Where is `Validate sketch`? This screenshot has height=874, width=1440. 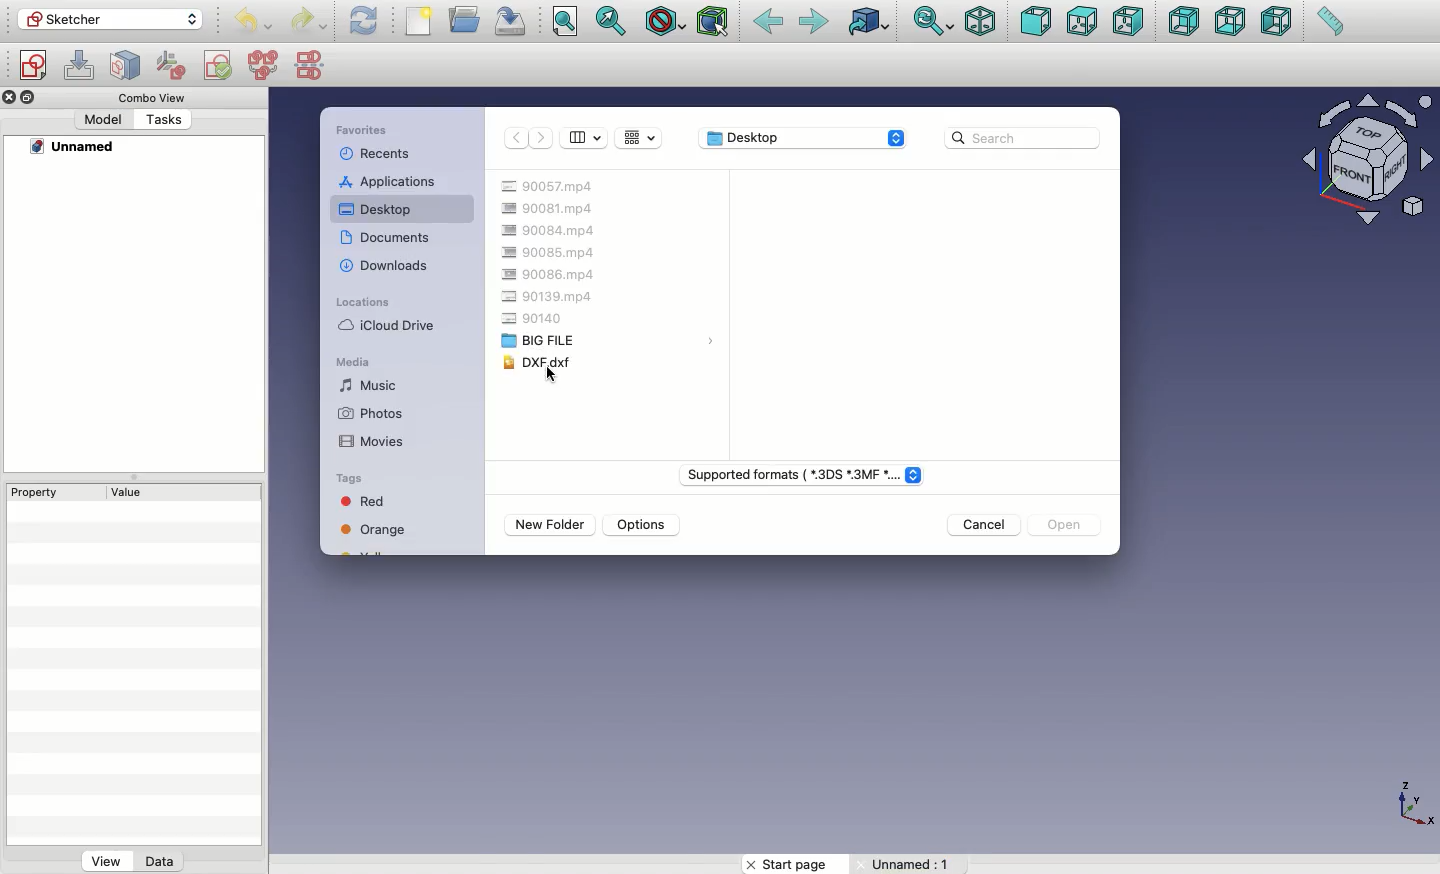 Validate sketch is located at coordinates (218, 68).